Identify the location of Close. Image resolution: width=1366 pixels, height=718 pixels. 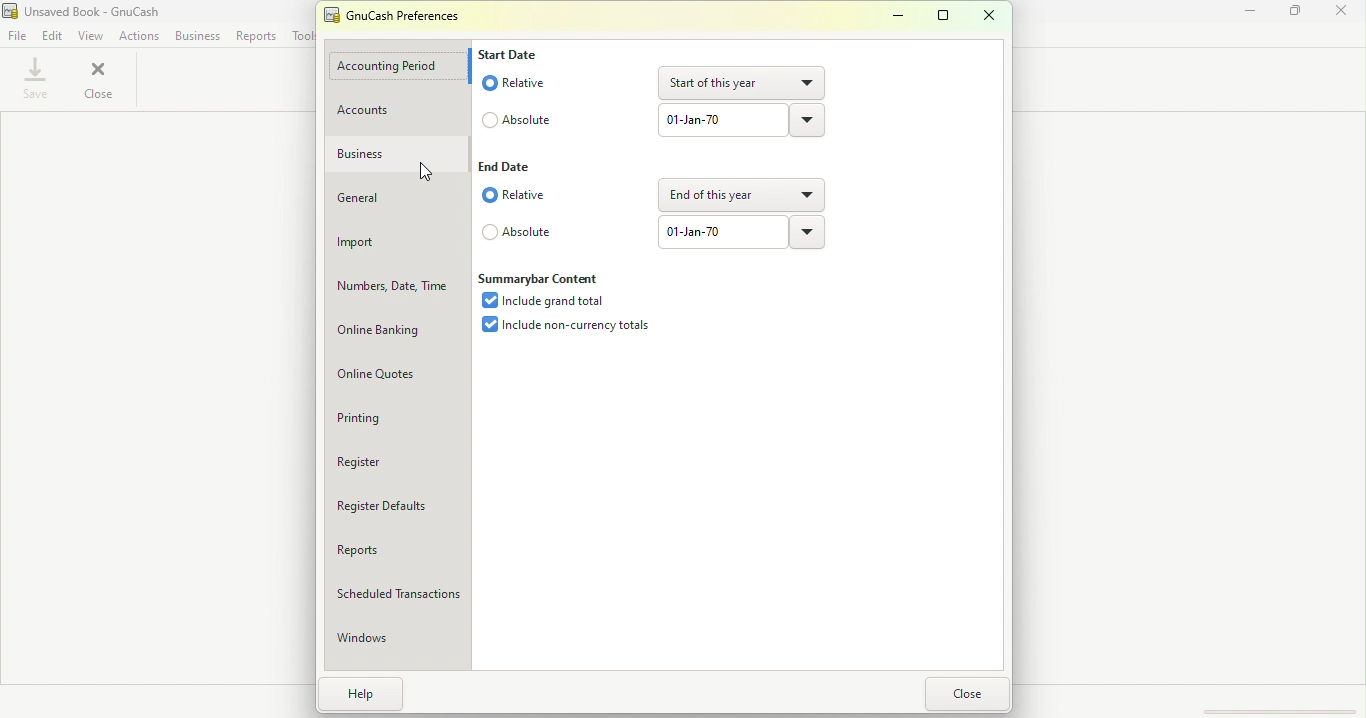
(991, 16).